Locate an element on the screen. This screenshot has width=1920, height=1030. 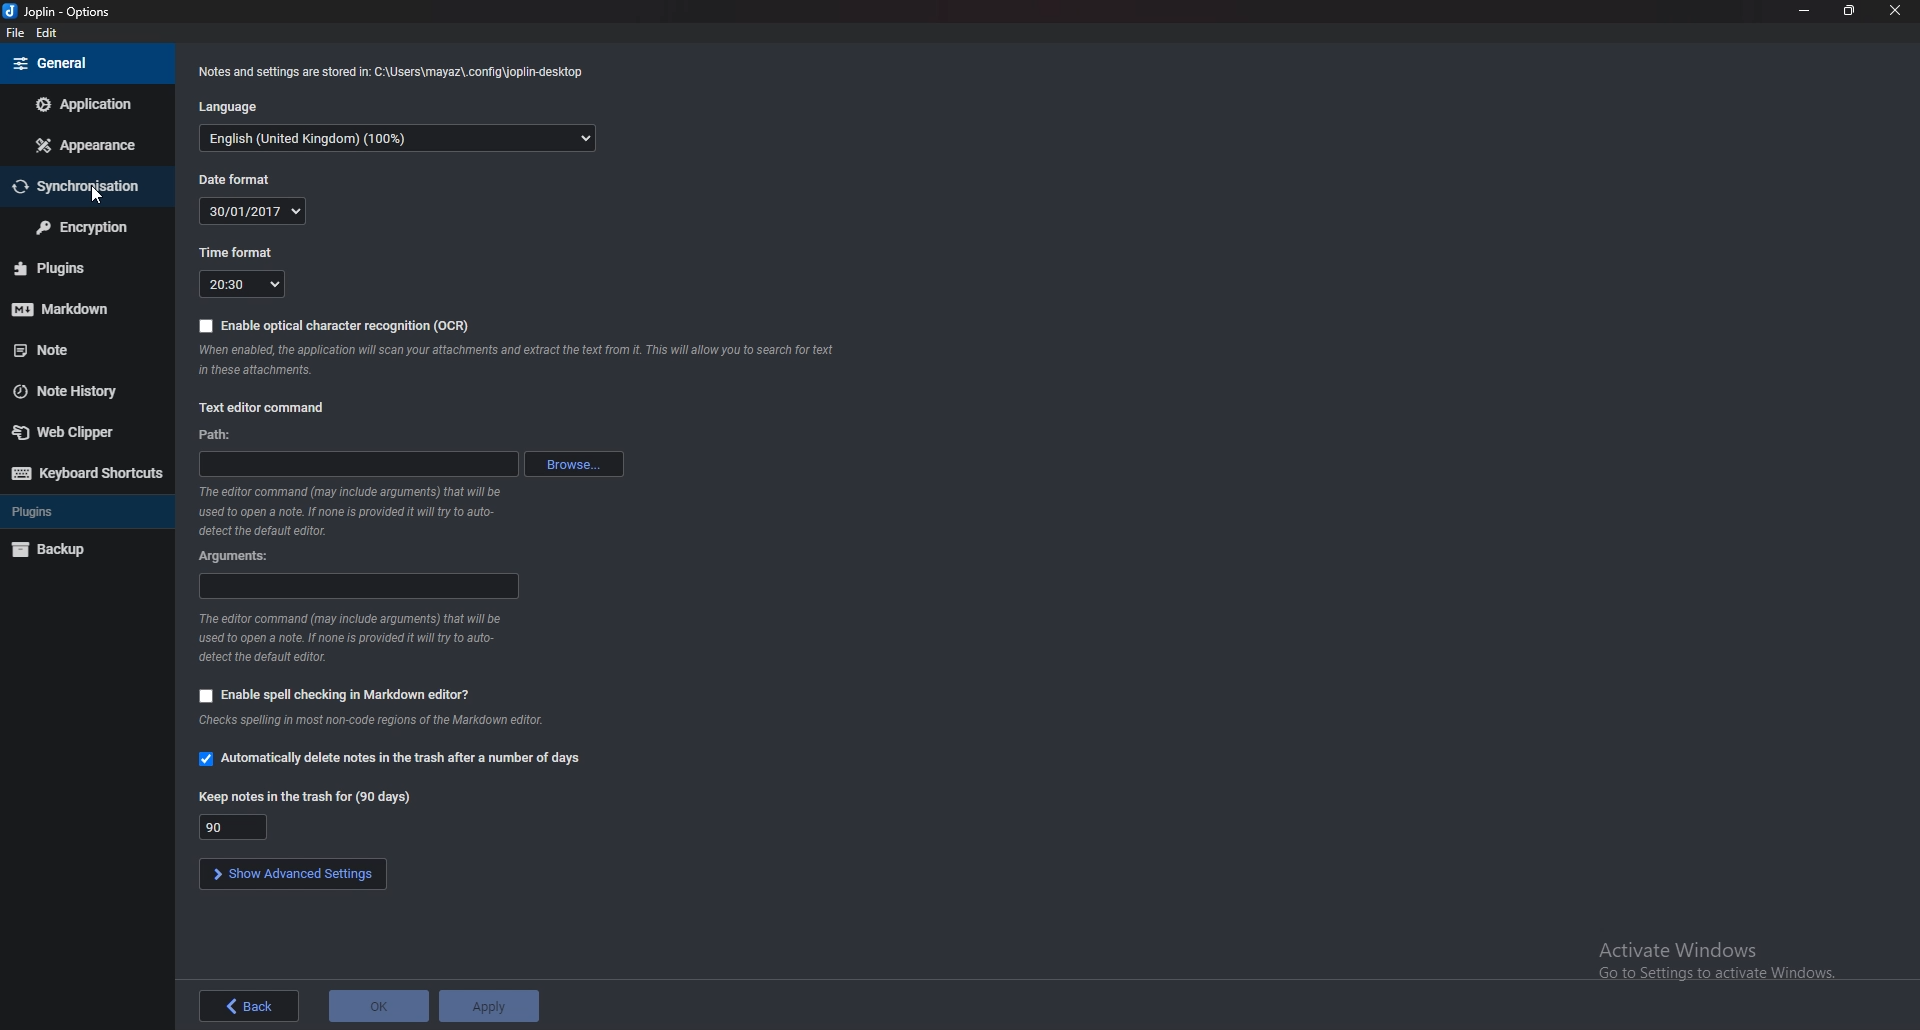
language is located at coordinates (397, 139).